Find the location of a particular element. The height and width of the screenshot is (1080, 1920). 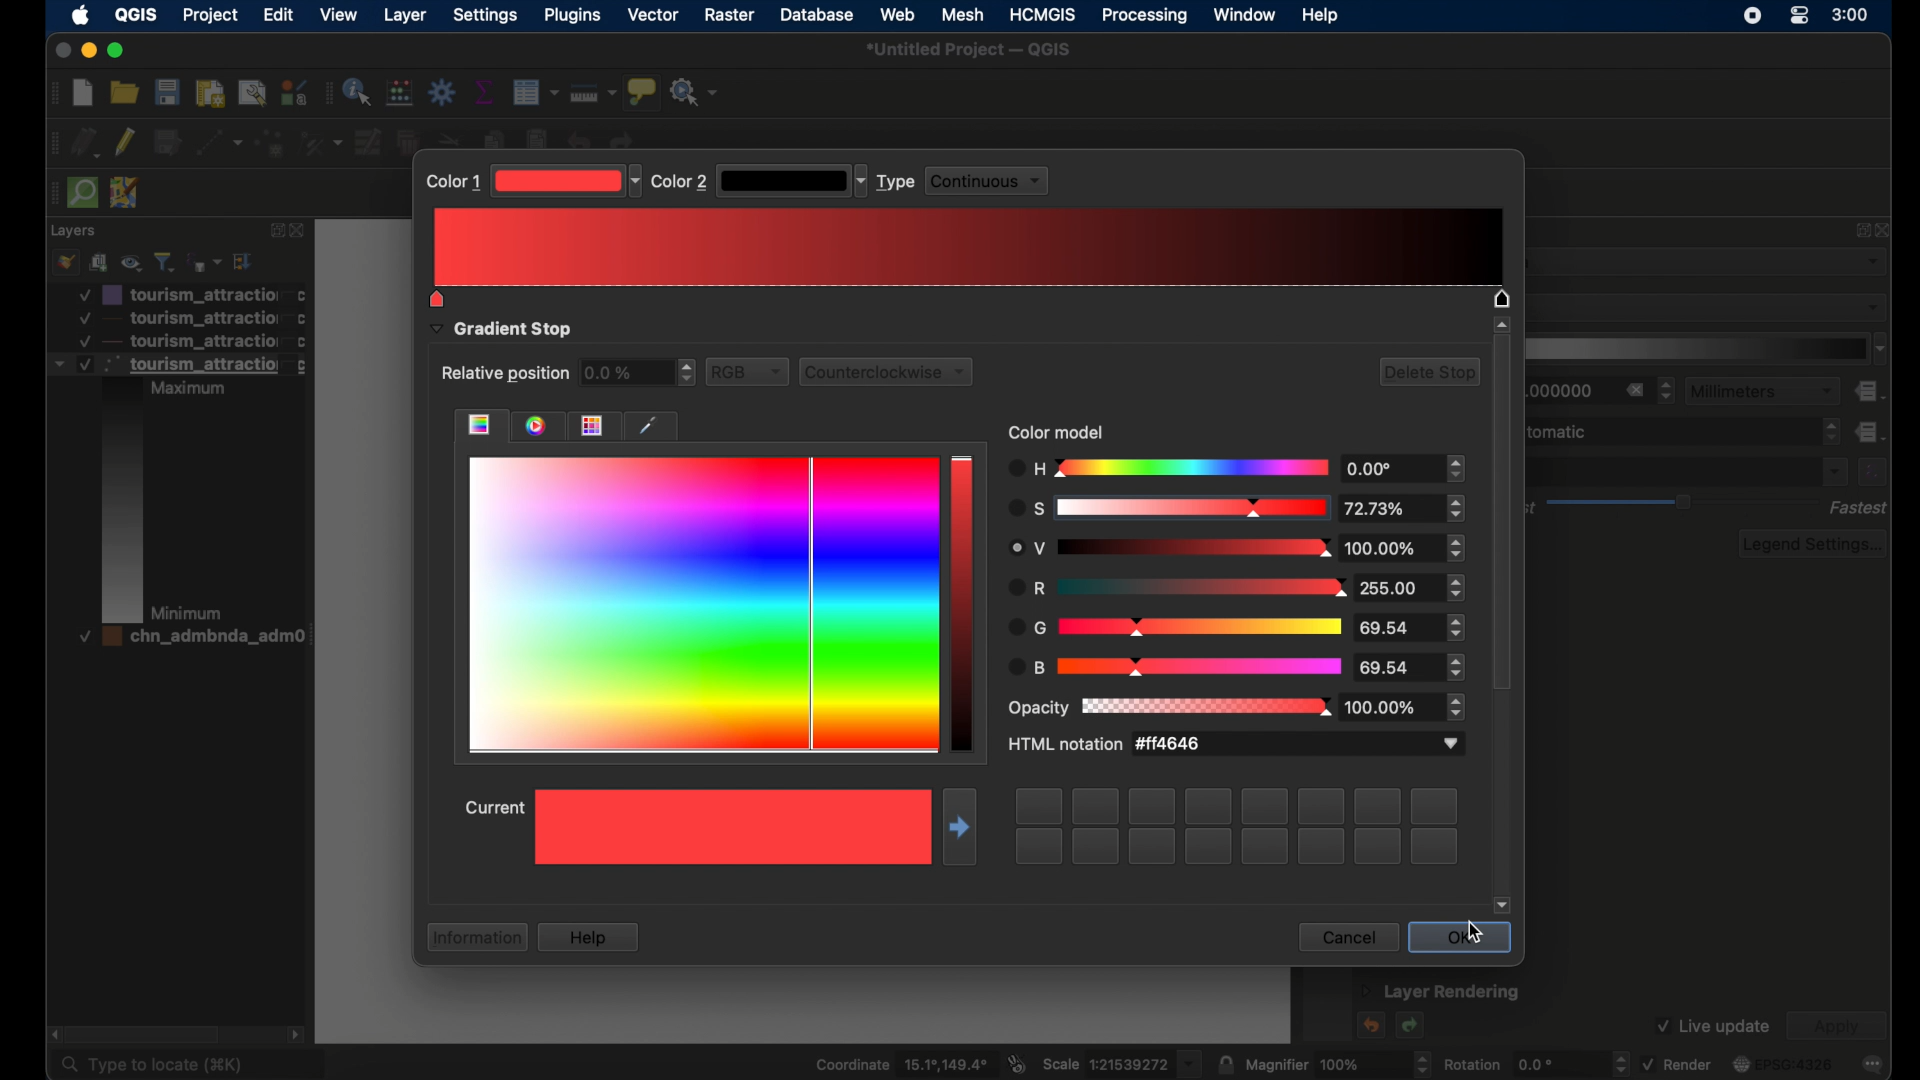

milimeters is located at coordinates (1761, 390).